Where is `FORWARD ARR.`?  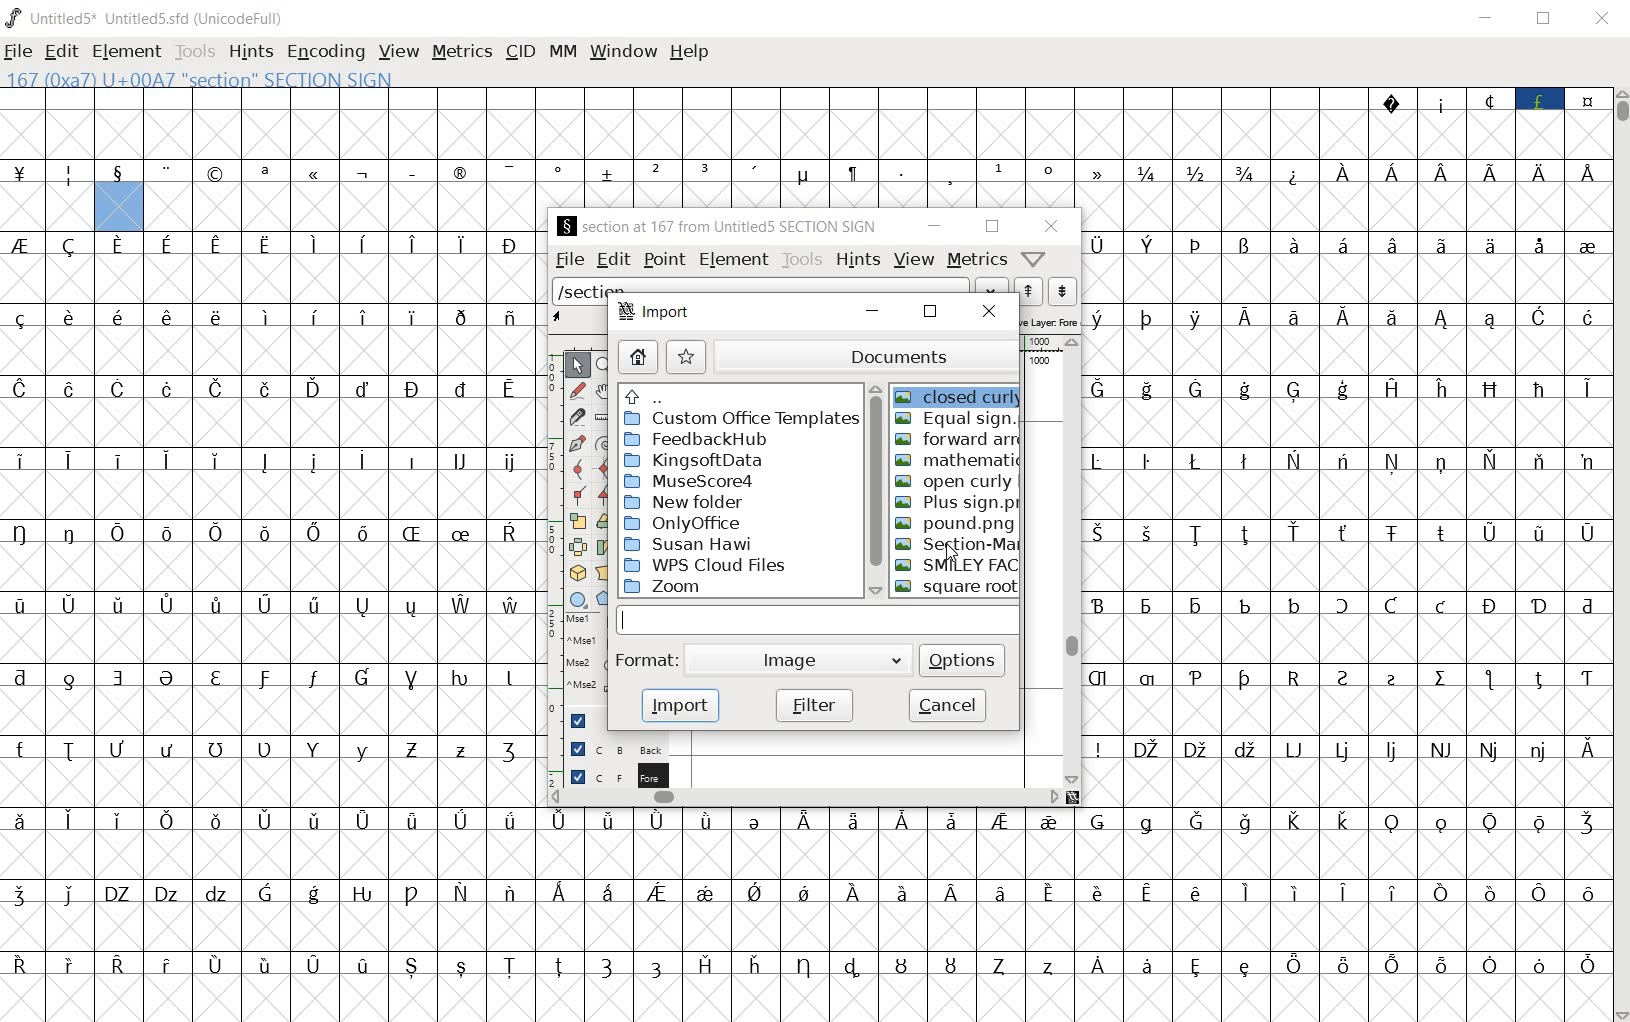
FORWARD ARR. is located at coordinates (957, 440).